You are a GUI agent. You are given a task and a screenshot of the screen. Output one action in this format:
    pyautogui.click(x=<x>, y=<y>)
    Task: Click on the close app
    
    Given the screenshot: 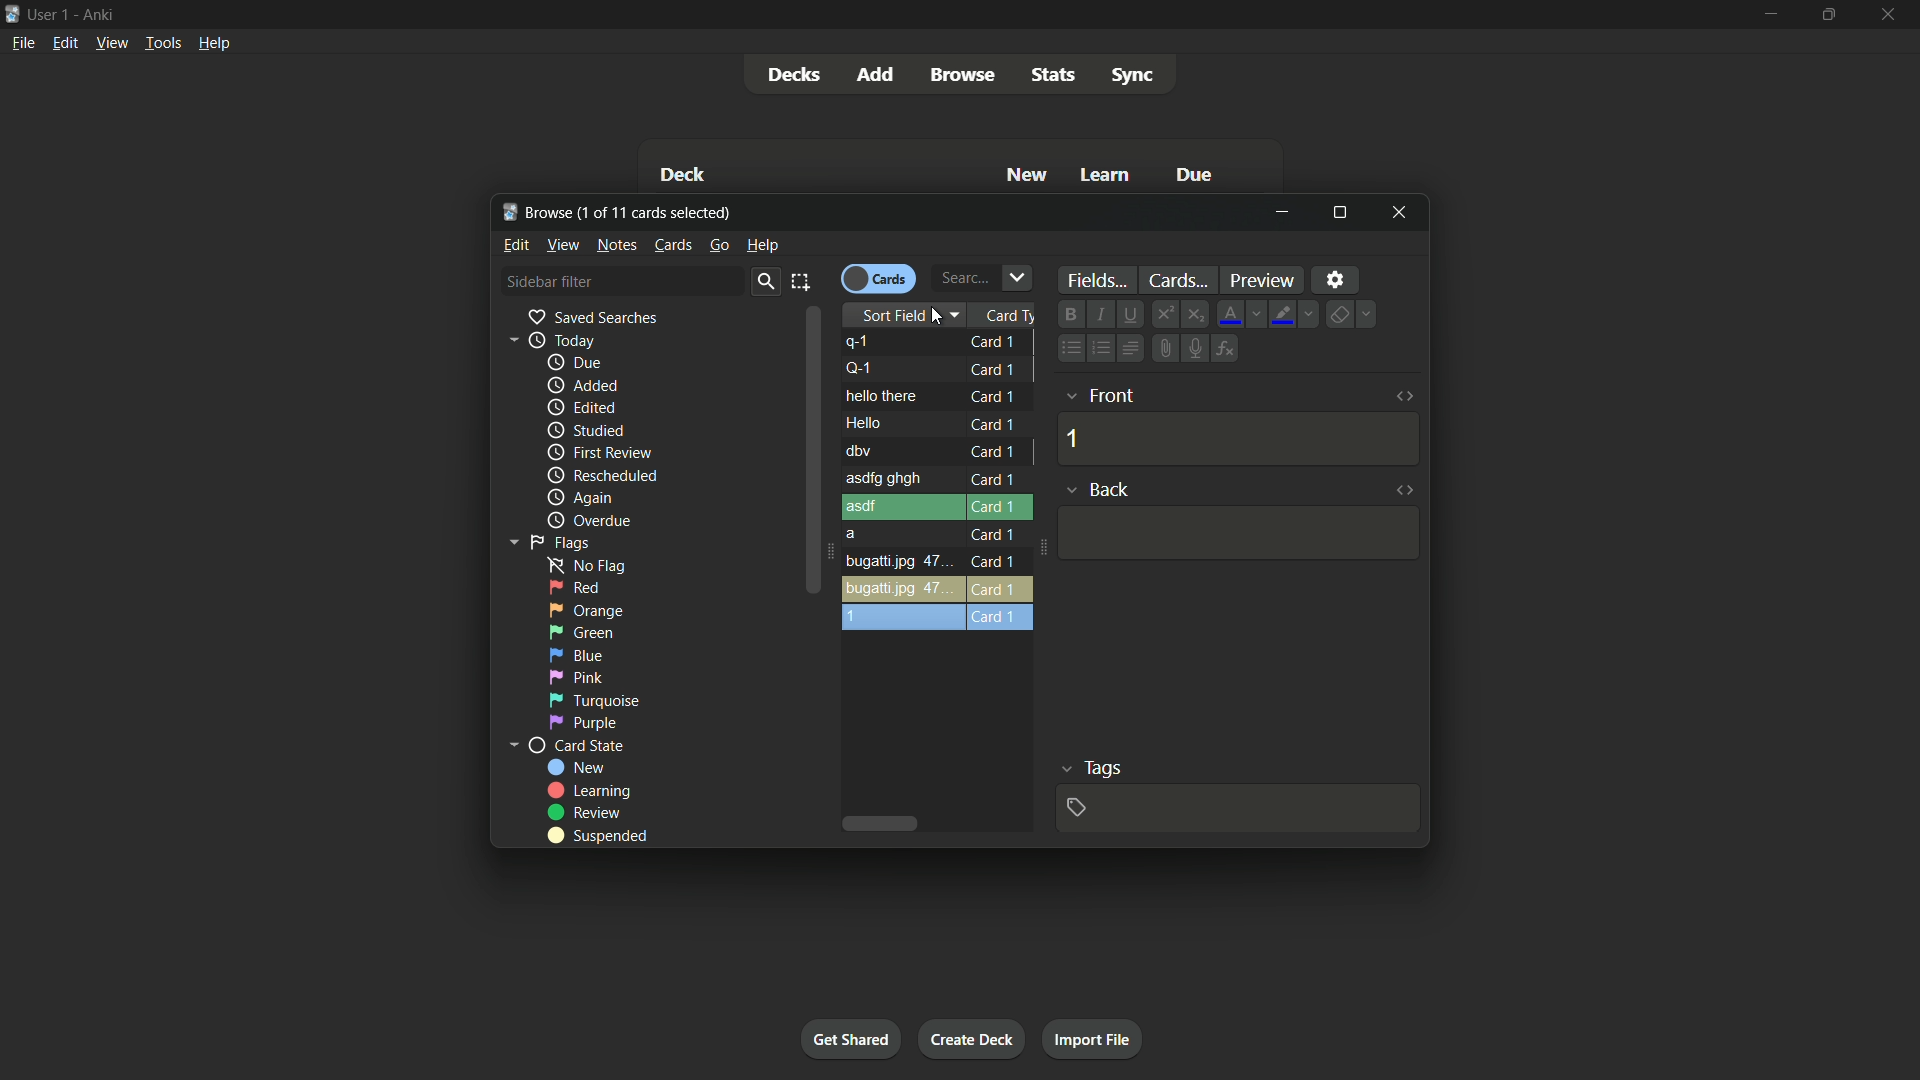 What is the action you would take?
    pyautogui.click(x=1891, y=15)
    